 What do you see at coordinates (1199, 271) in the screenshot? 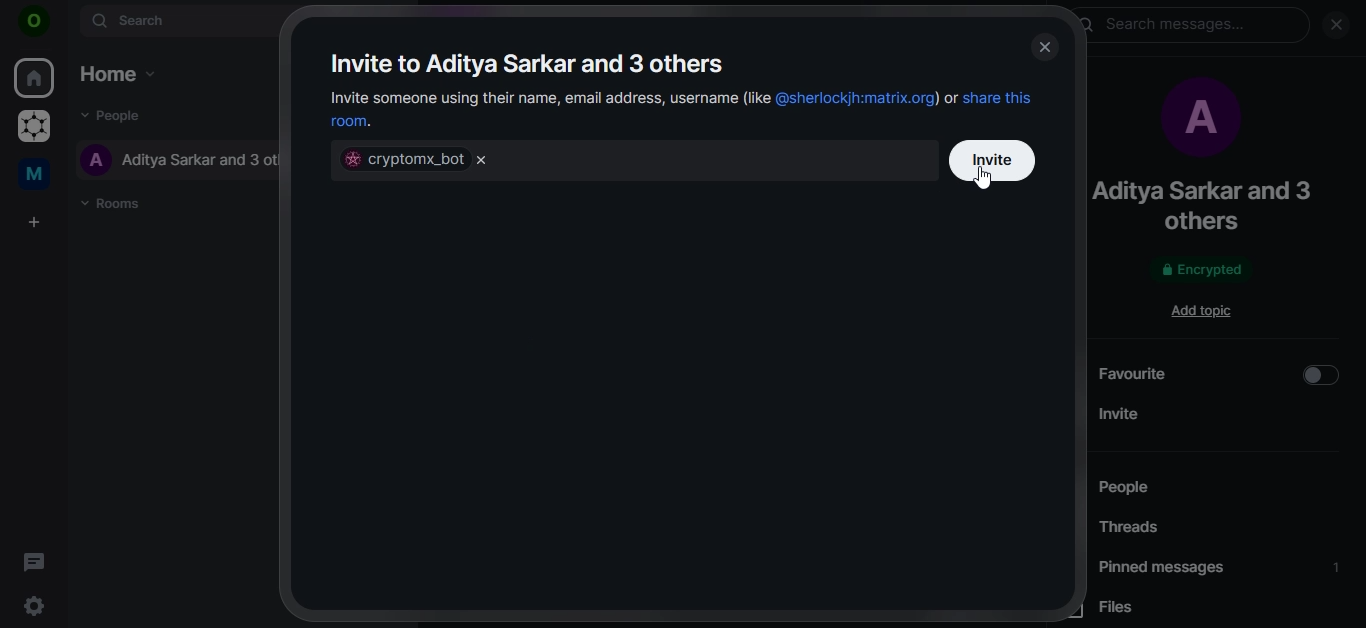
I see `encrypted` at bounding box center [1199, 271].